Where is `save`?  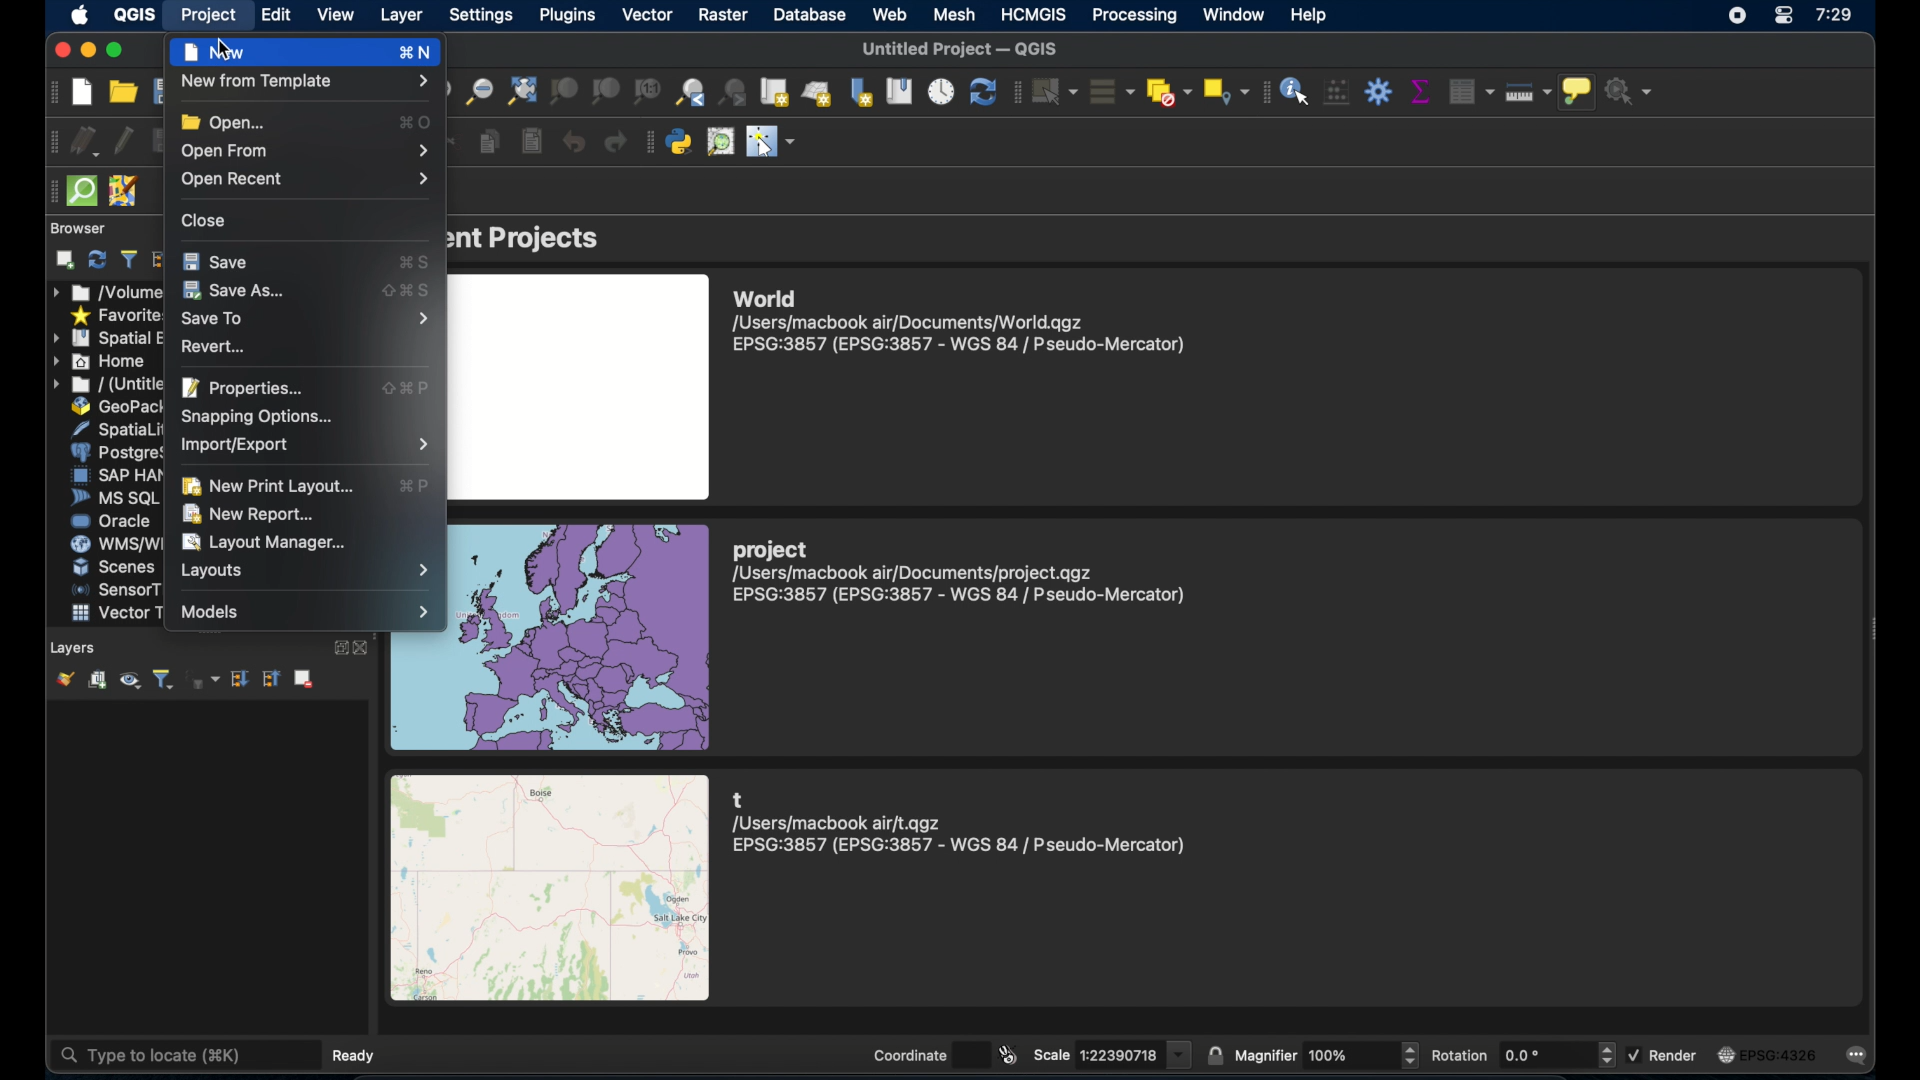
save is located at coordinates (219, 262).